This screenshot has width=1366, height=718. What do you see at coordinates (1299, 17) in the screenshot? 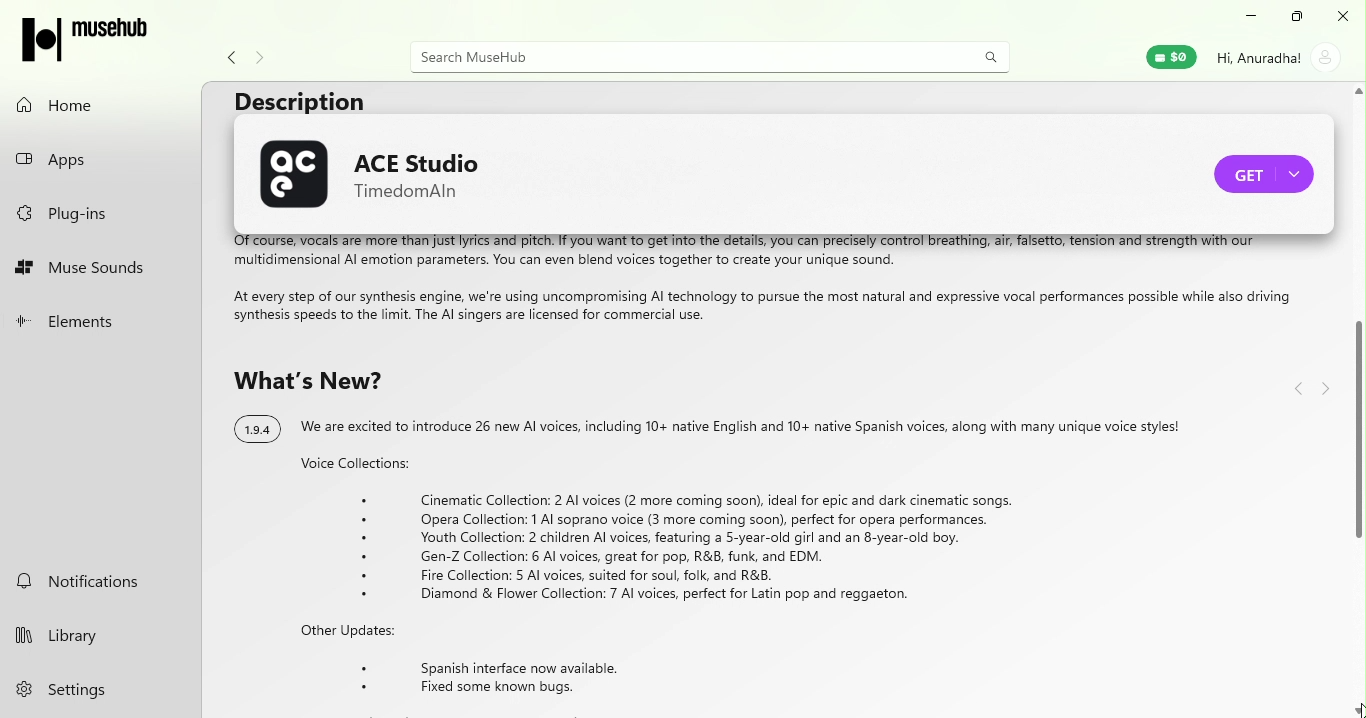
I see `maximize` at bounding box center [1299, 17].